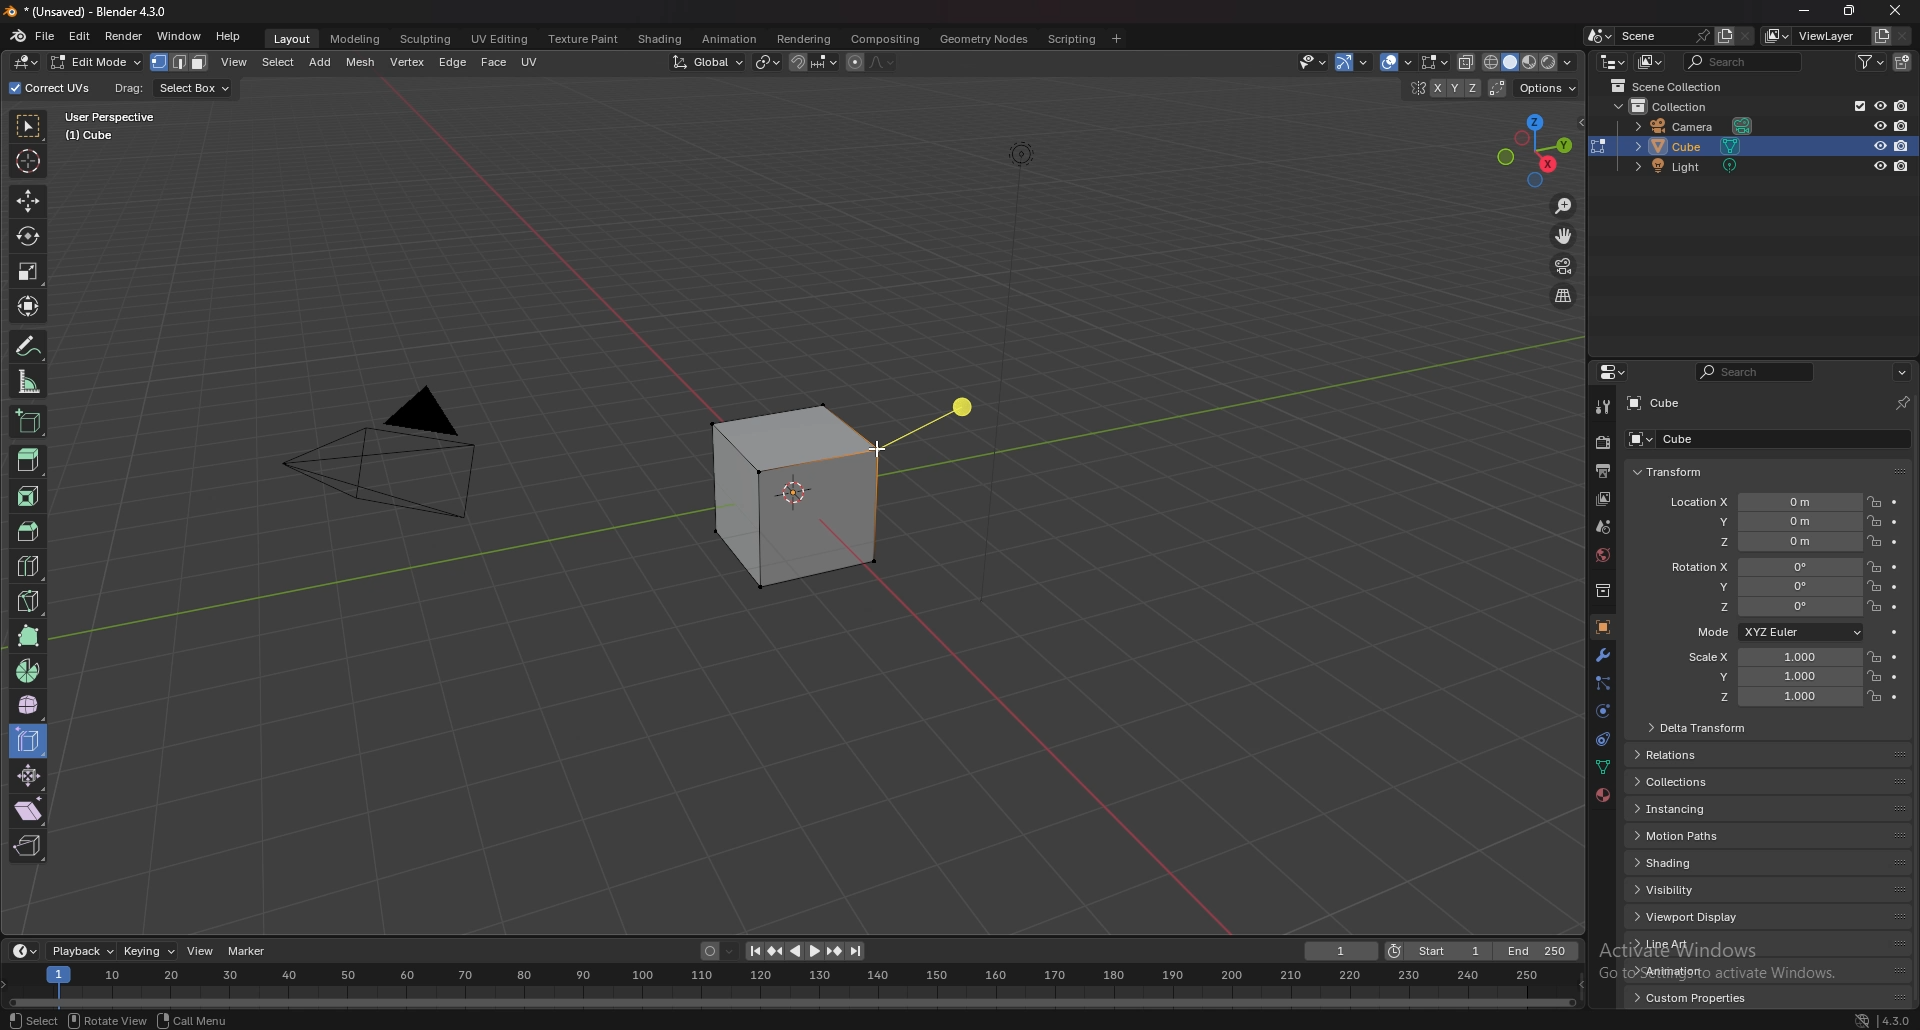  I want to click on constraints, so click(1603, 738).